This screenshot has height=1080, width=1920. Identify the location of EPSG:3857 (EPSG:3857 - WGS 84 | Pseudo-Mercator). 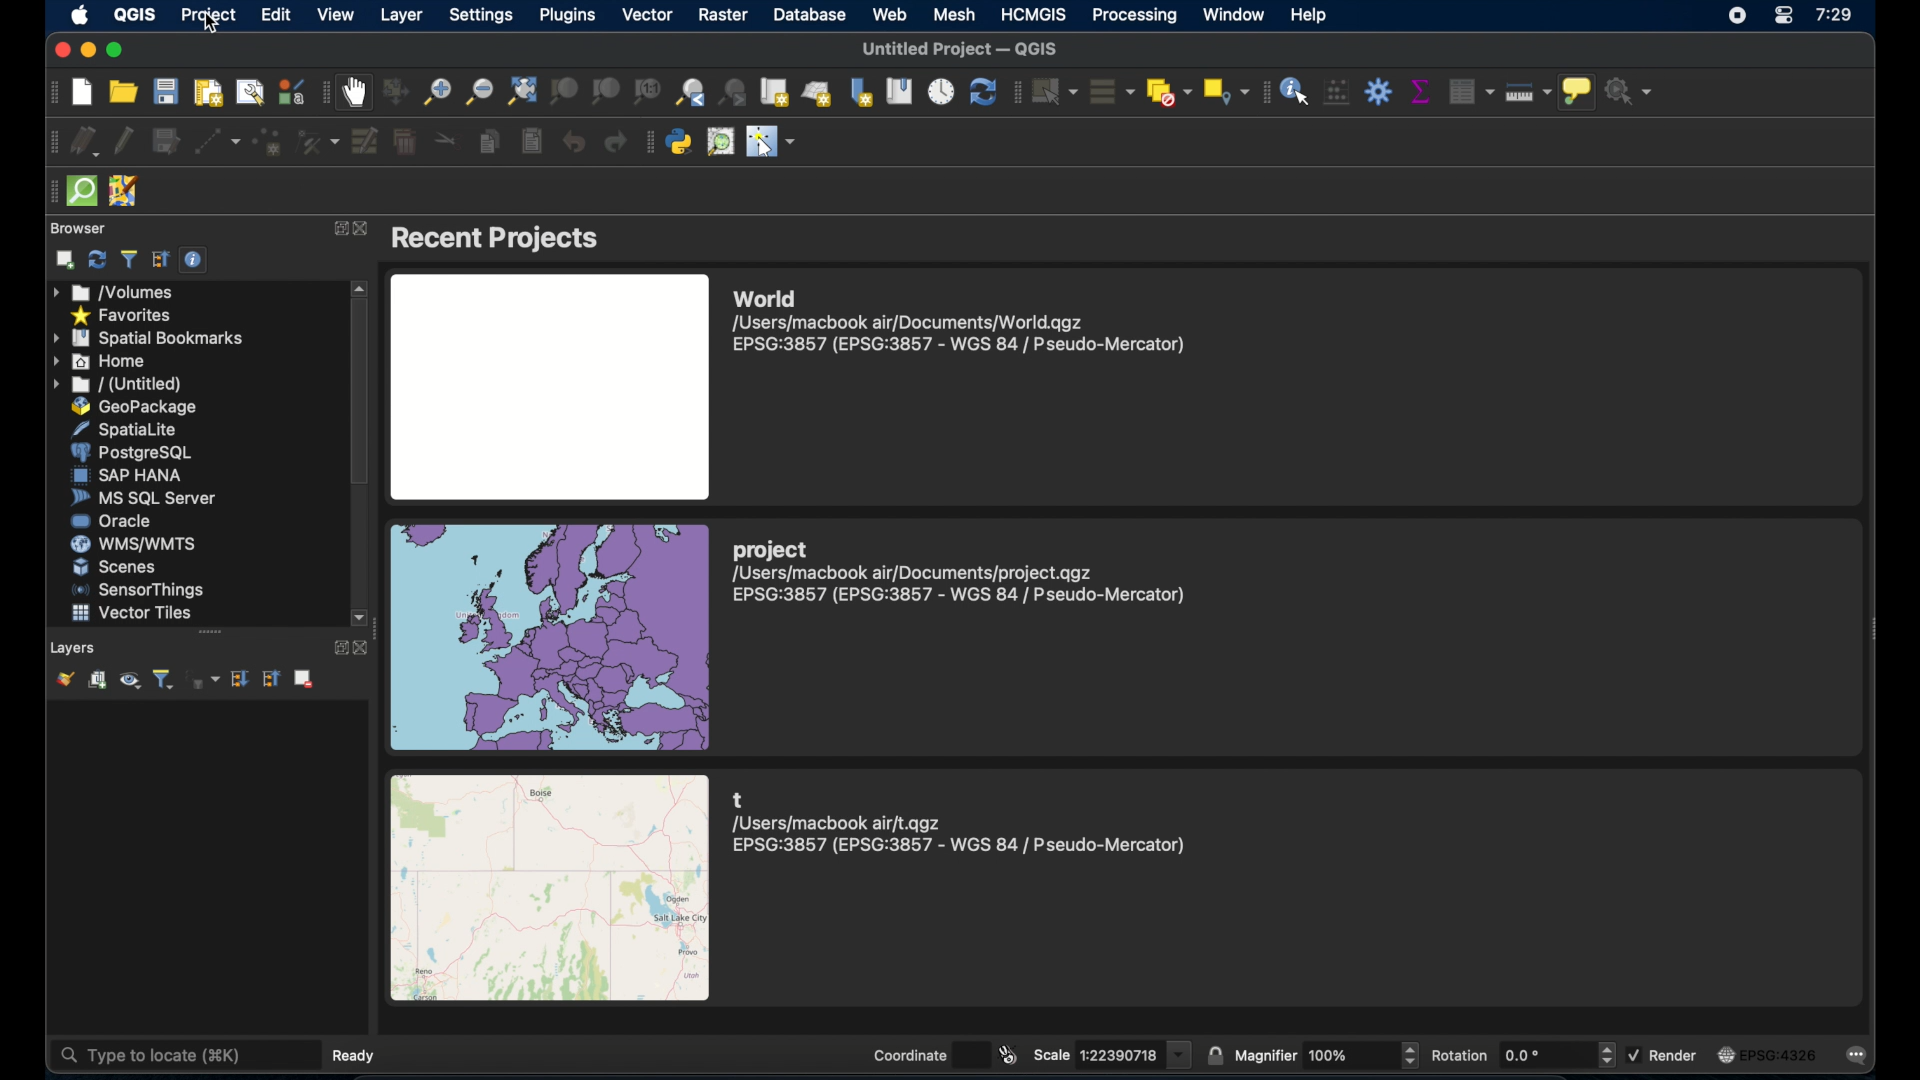
(958, 344).